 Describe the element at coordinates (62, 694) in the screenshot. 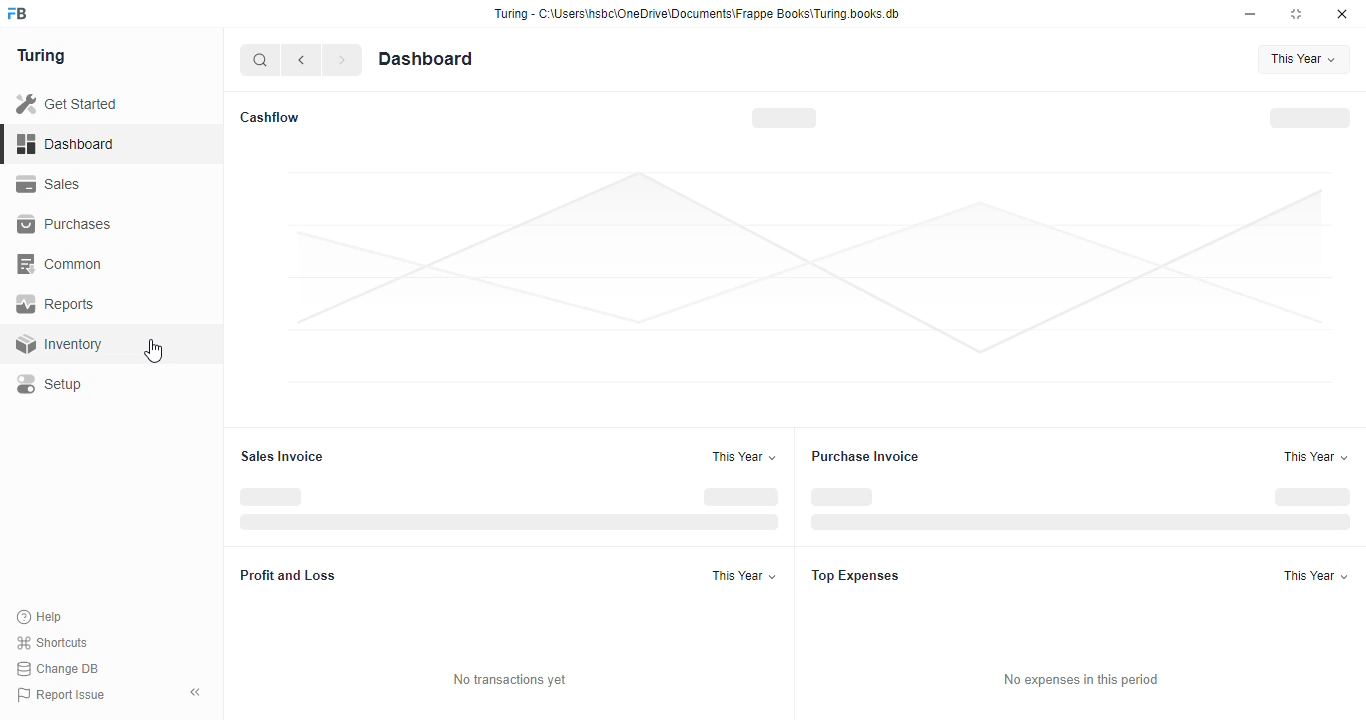

I see `report issue` at that location.